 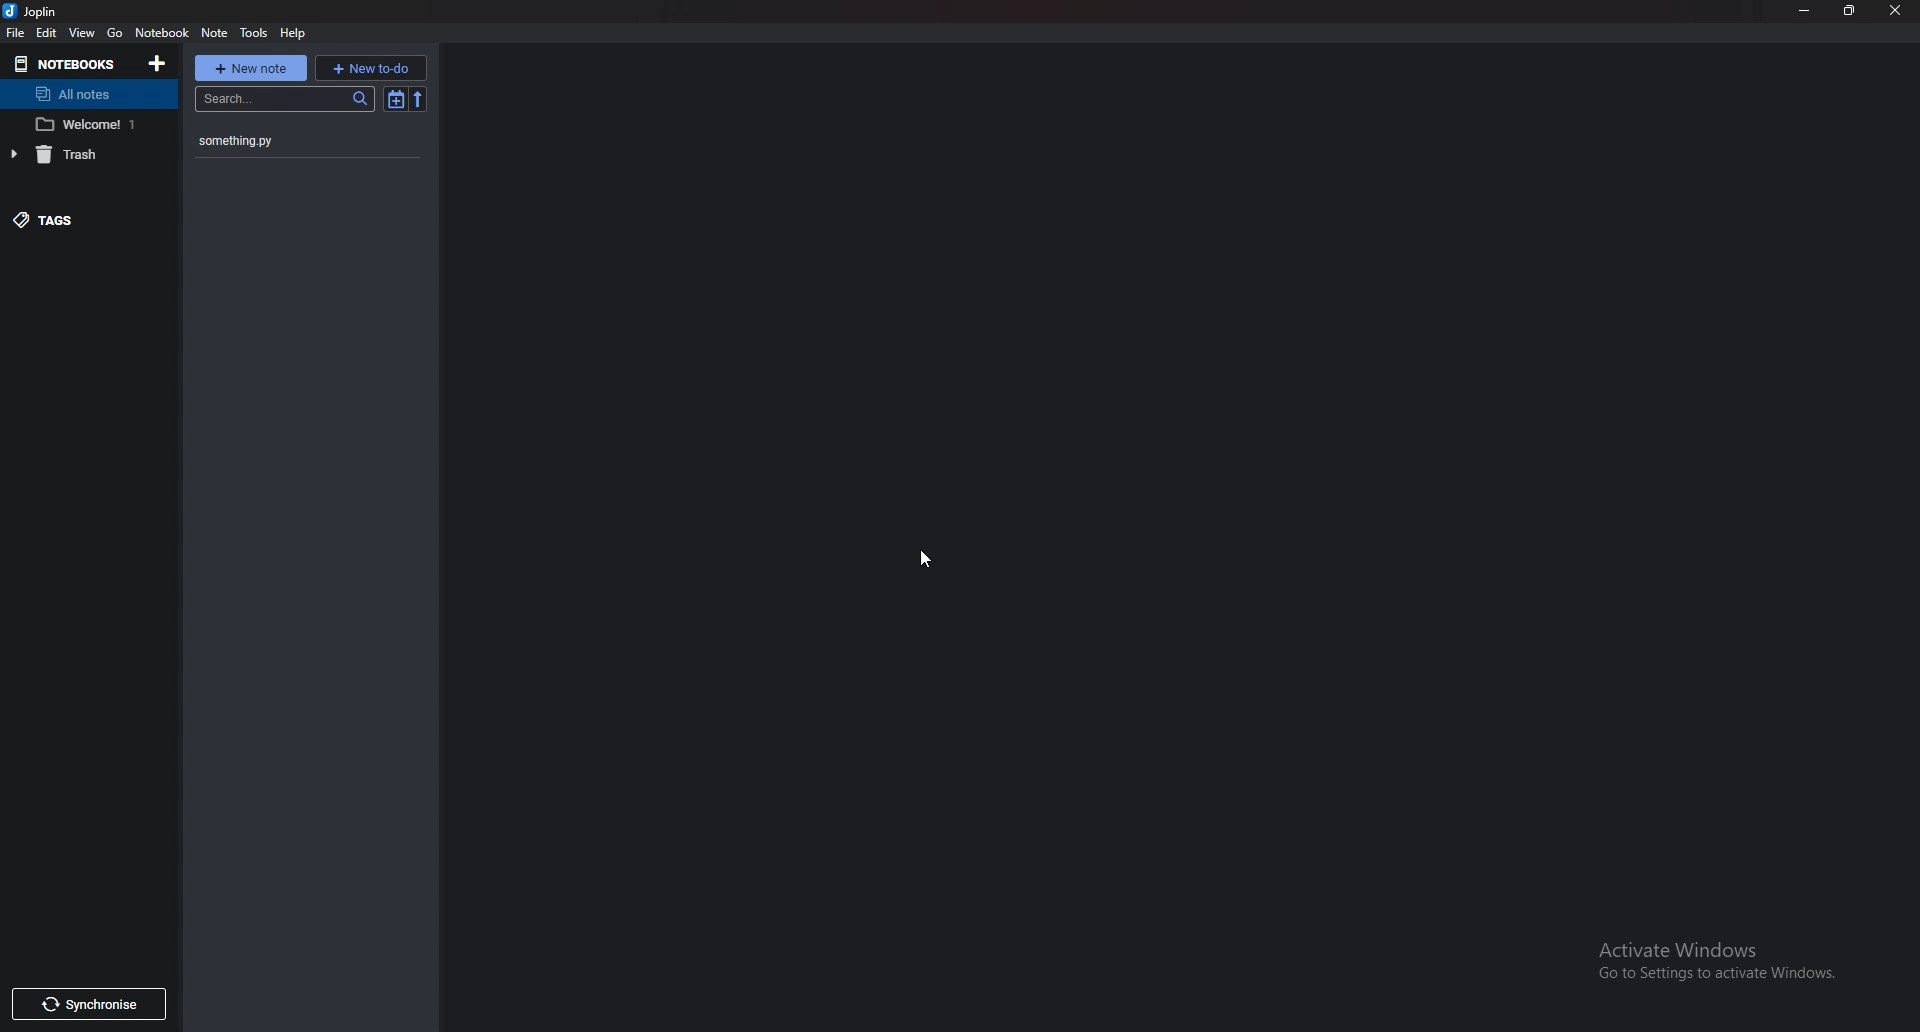 What do you see at coordinates (48, 34) in the screenshot?
I see `edit` at bounding box center [48, 34].